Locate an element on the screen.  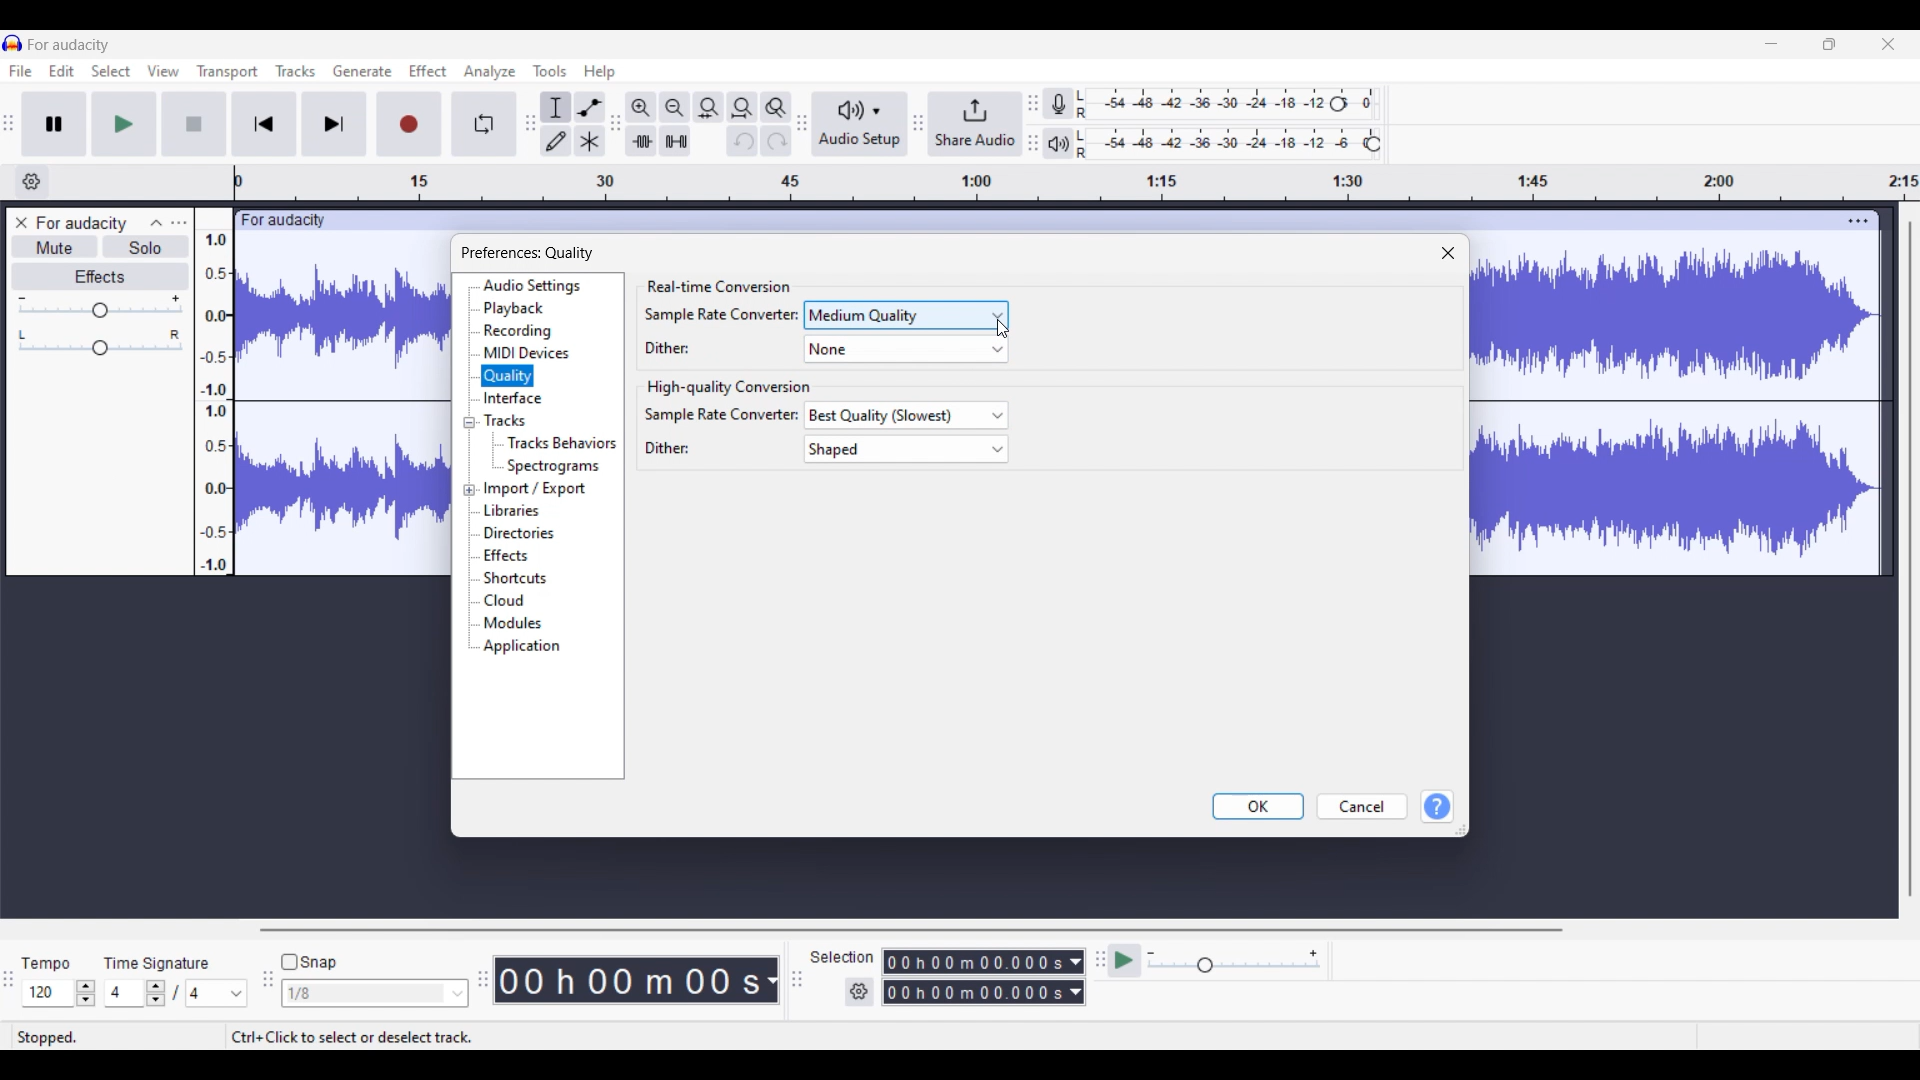
Header to change recording level is located at coordinates (1338, 104).